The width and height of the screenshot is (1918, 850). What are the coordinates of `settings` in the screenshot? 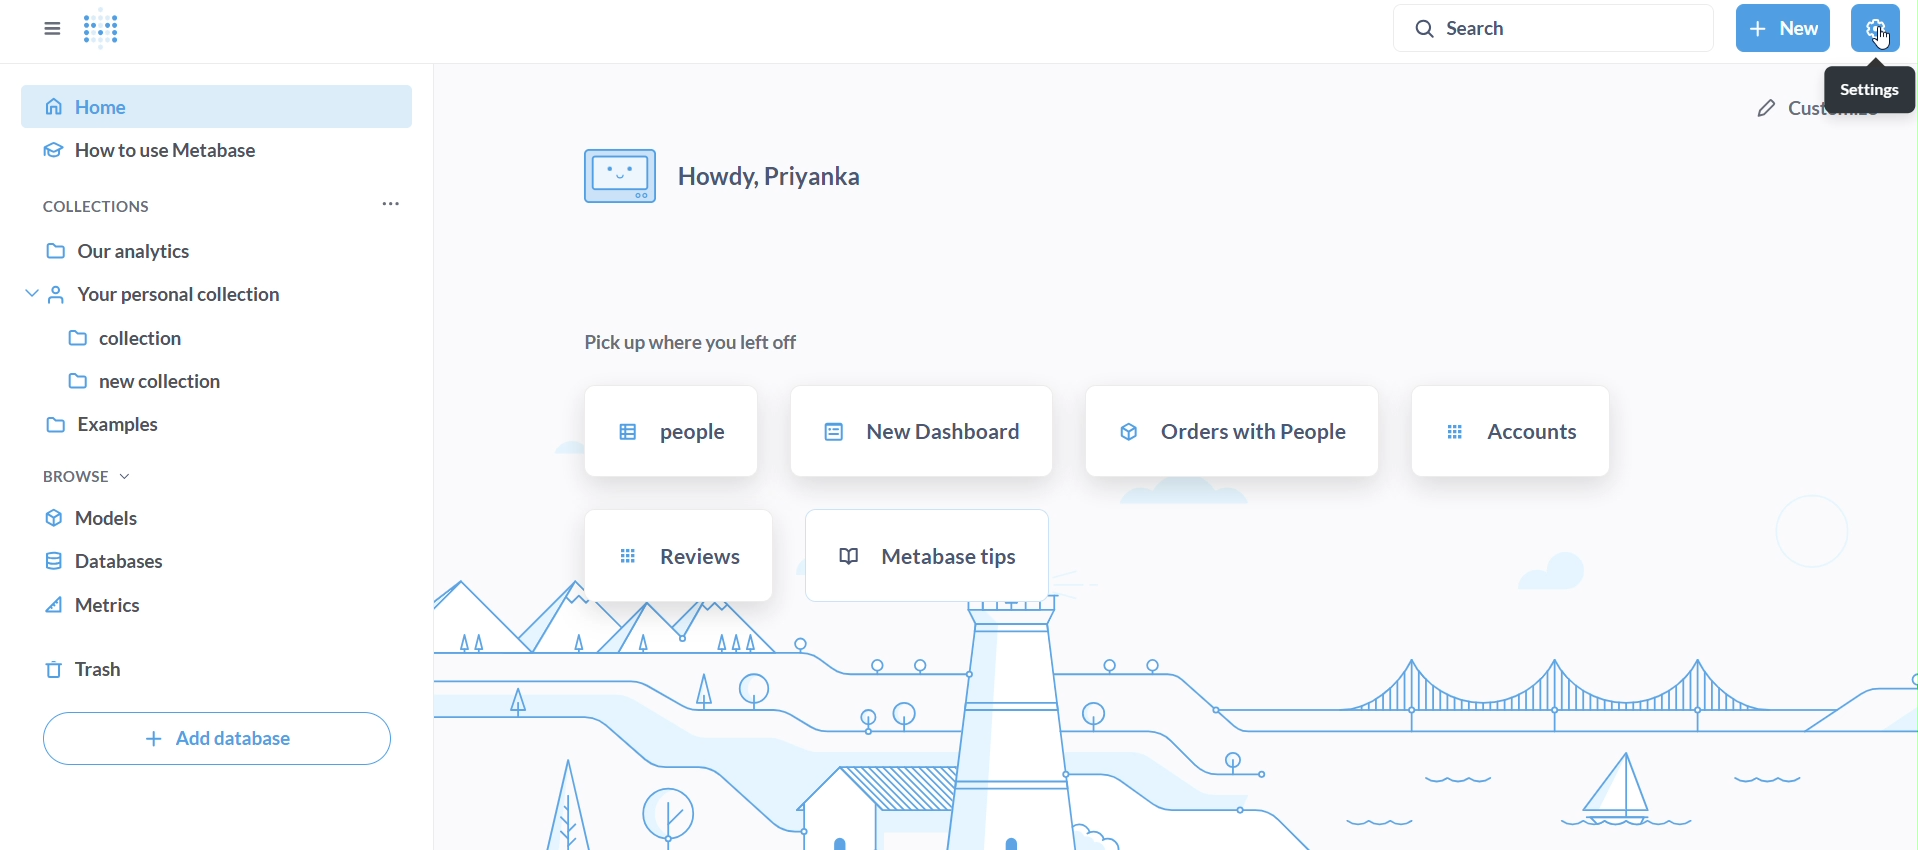 It's located at (1874, 28).